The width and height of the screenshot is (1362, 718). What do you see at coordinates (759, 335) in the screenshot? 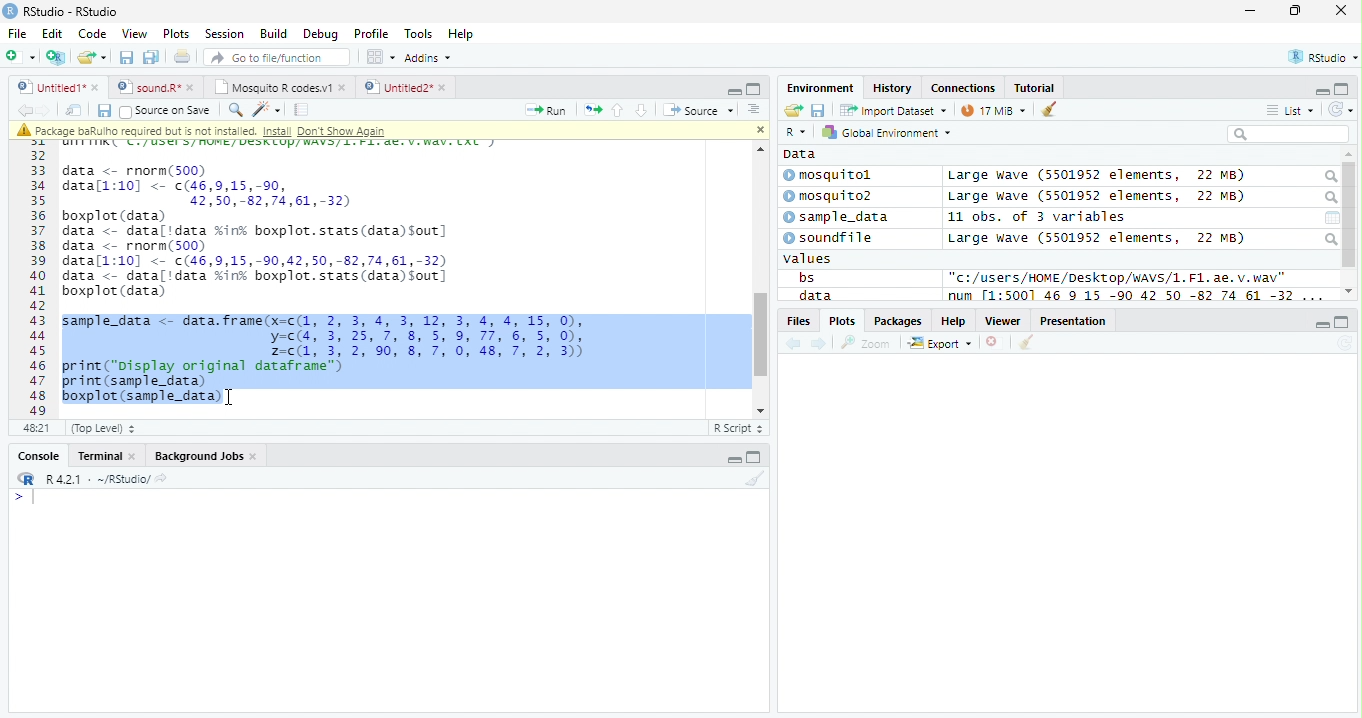
I see `scroll bar` at bounding box center [759, 335].